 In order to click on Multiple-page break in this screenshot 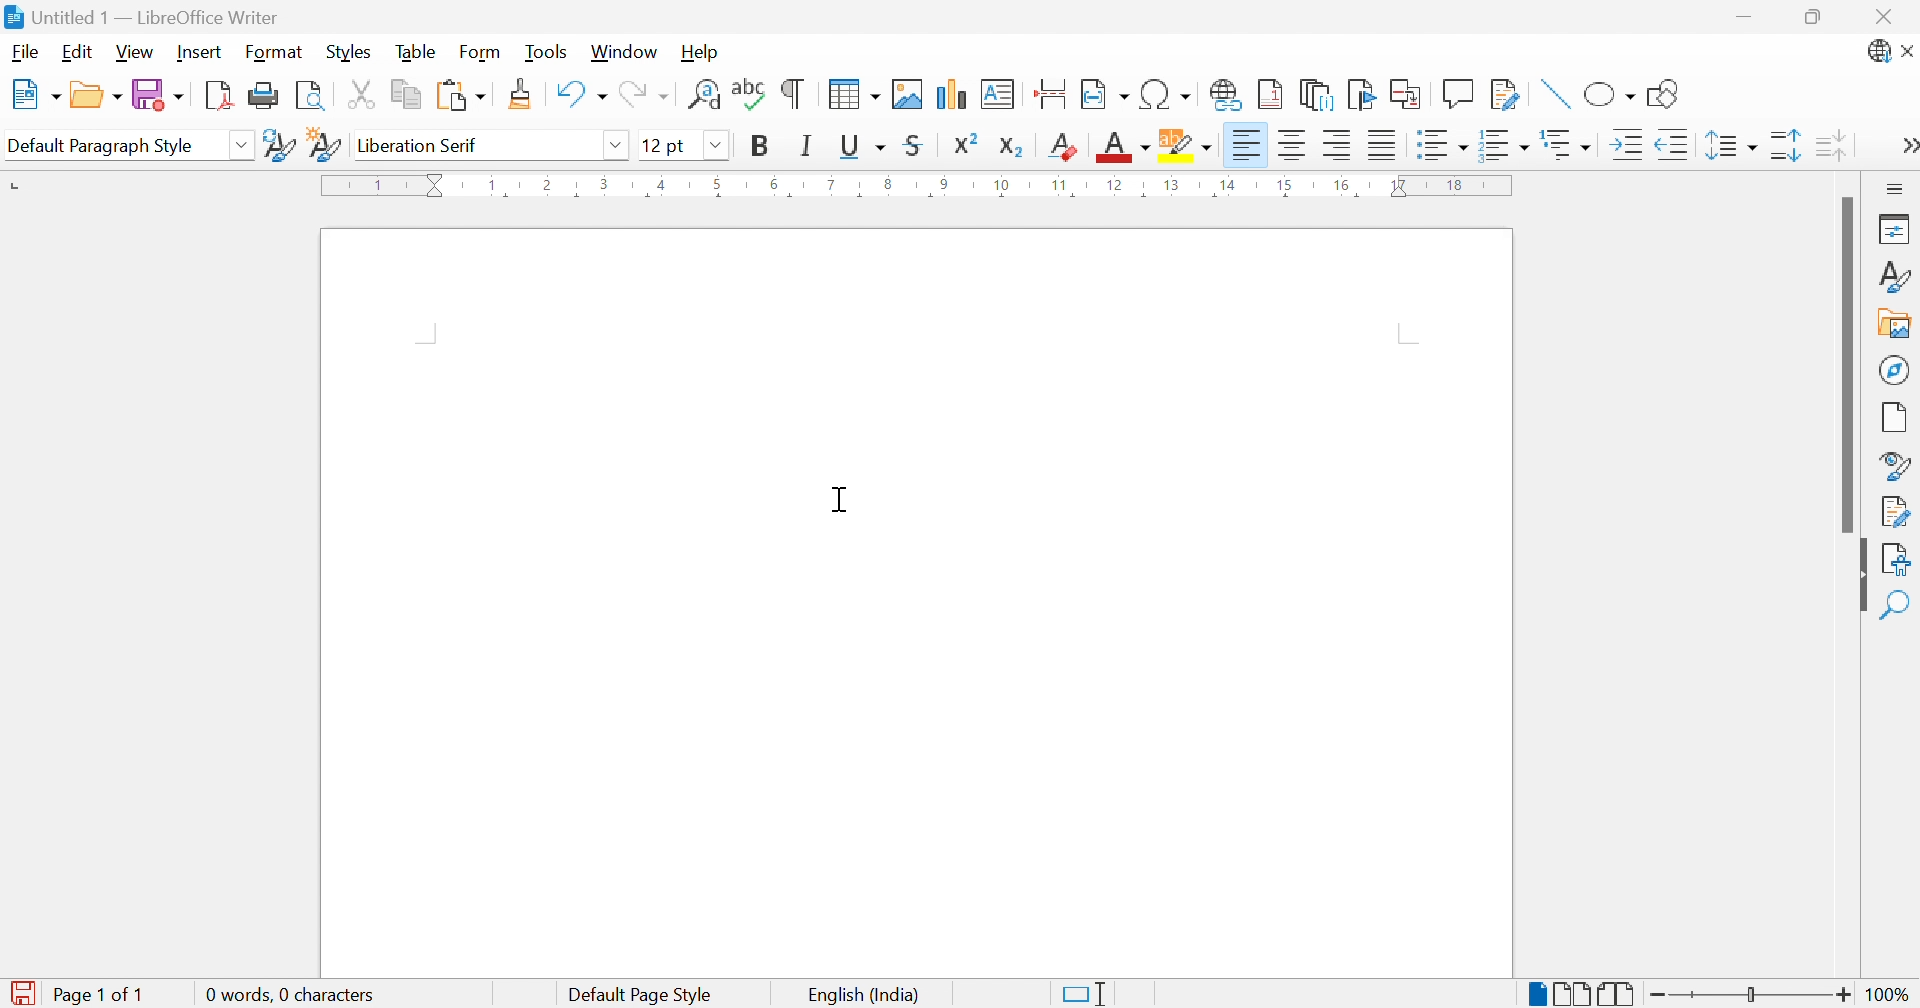, I will do `click(1571, 996)`.